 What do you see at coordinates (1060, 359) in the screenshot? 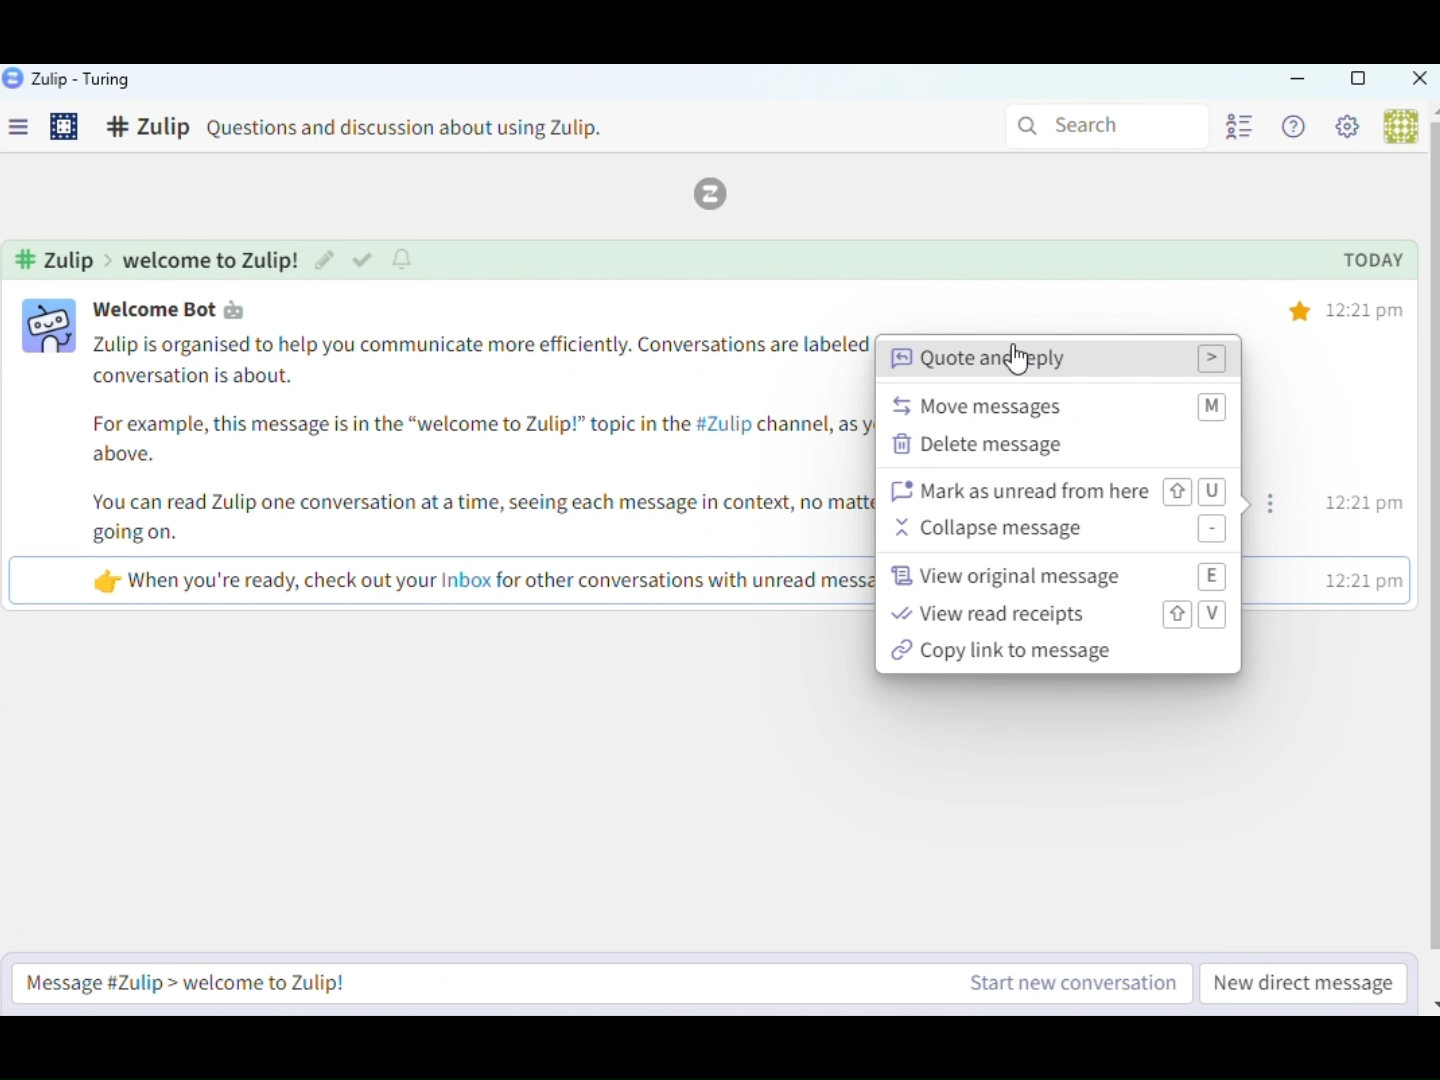
I see `Quote and Reply` at bounding box center [1060, 359].